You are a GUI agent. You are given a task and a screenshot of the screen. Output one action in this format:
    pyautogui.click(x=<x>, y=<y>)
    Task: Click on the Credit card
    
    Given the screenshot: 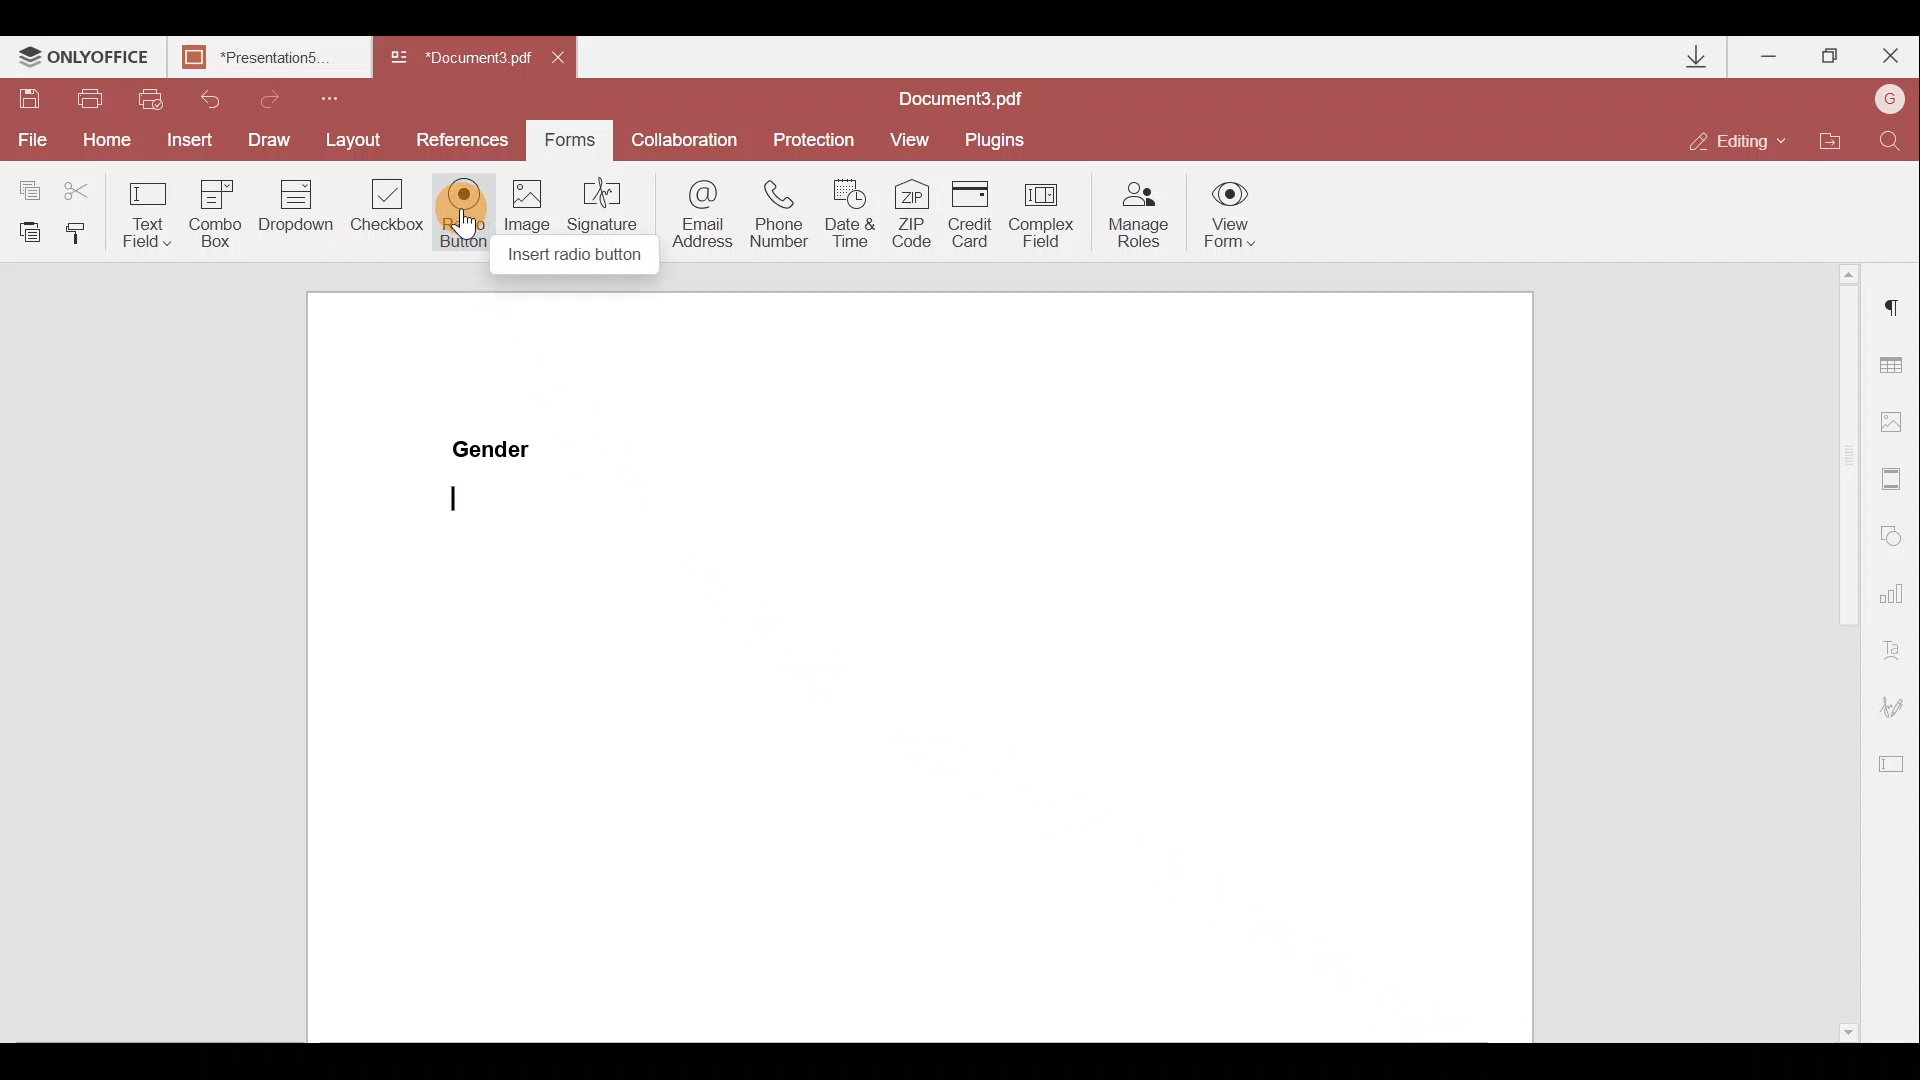 What is the action you would take?
    pyautogui.click(x=971, y=209)
    